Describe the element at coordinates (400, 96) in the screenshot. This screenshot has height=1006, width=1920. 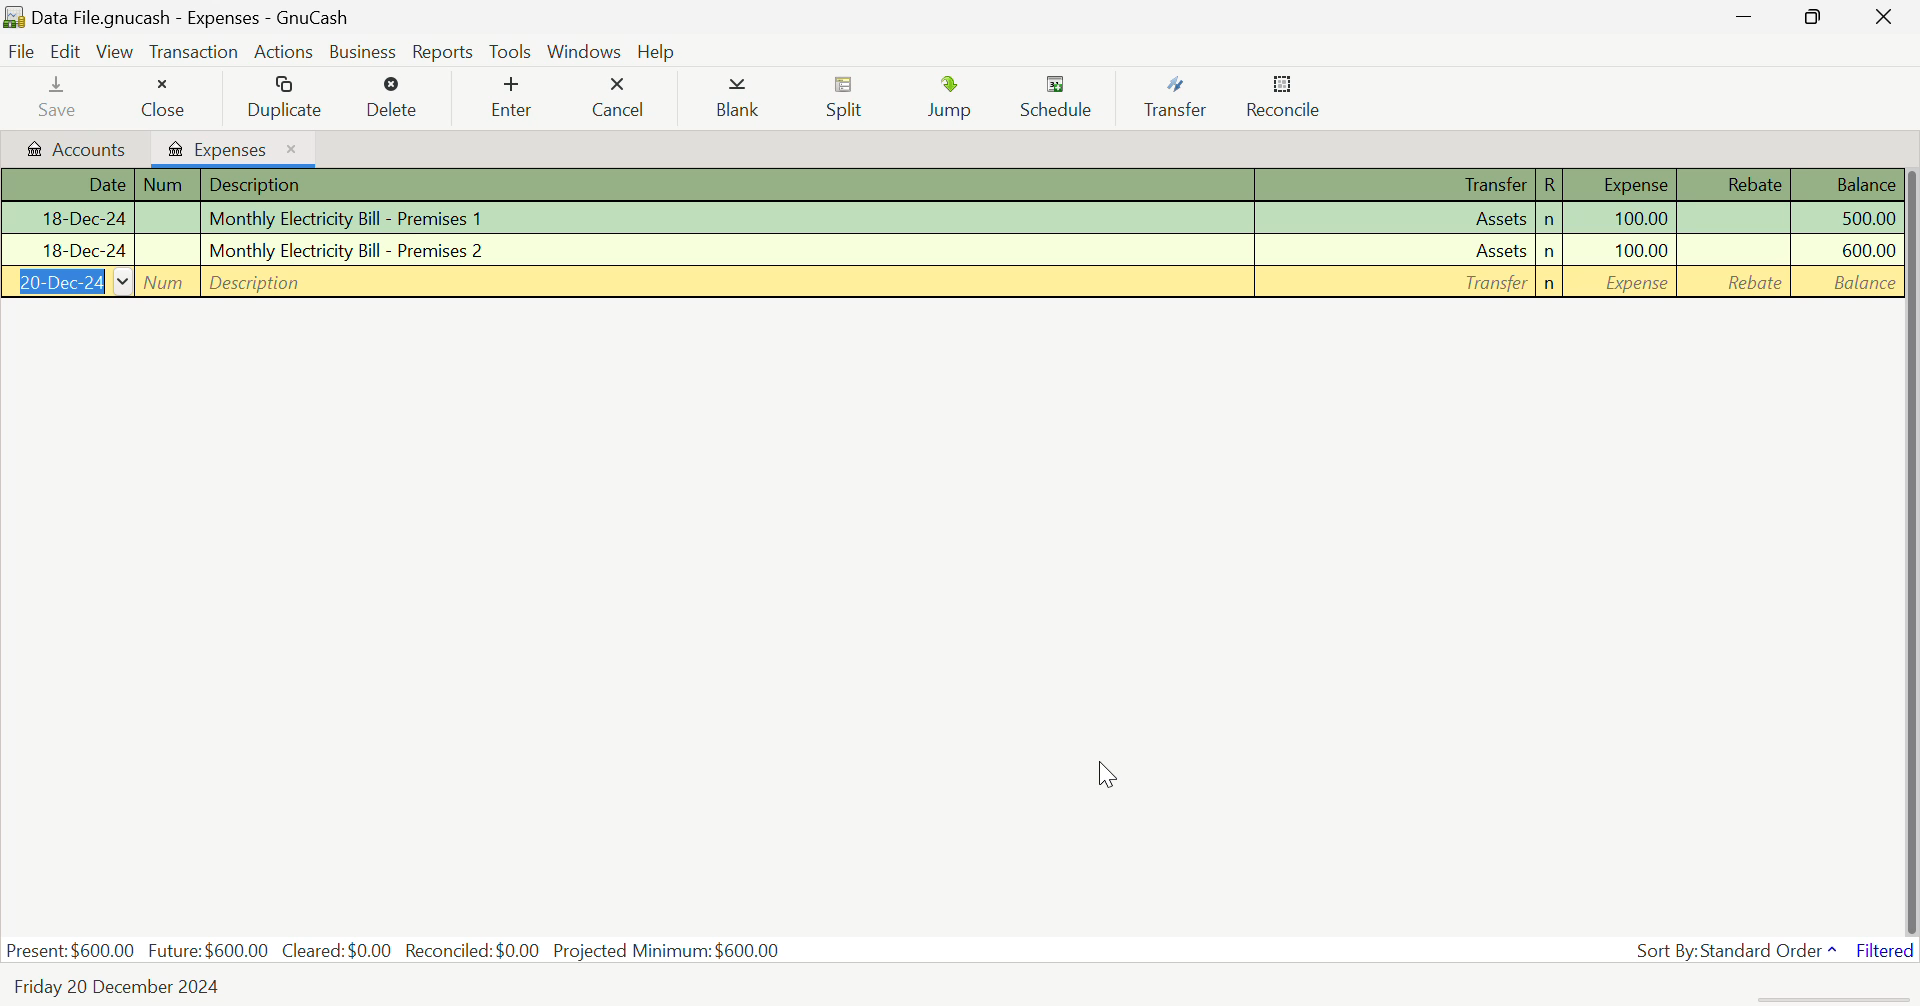
I see `Delete` at that location.